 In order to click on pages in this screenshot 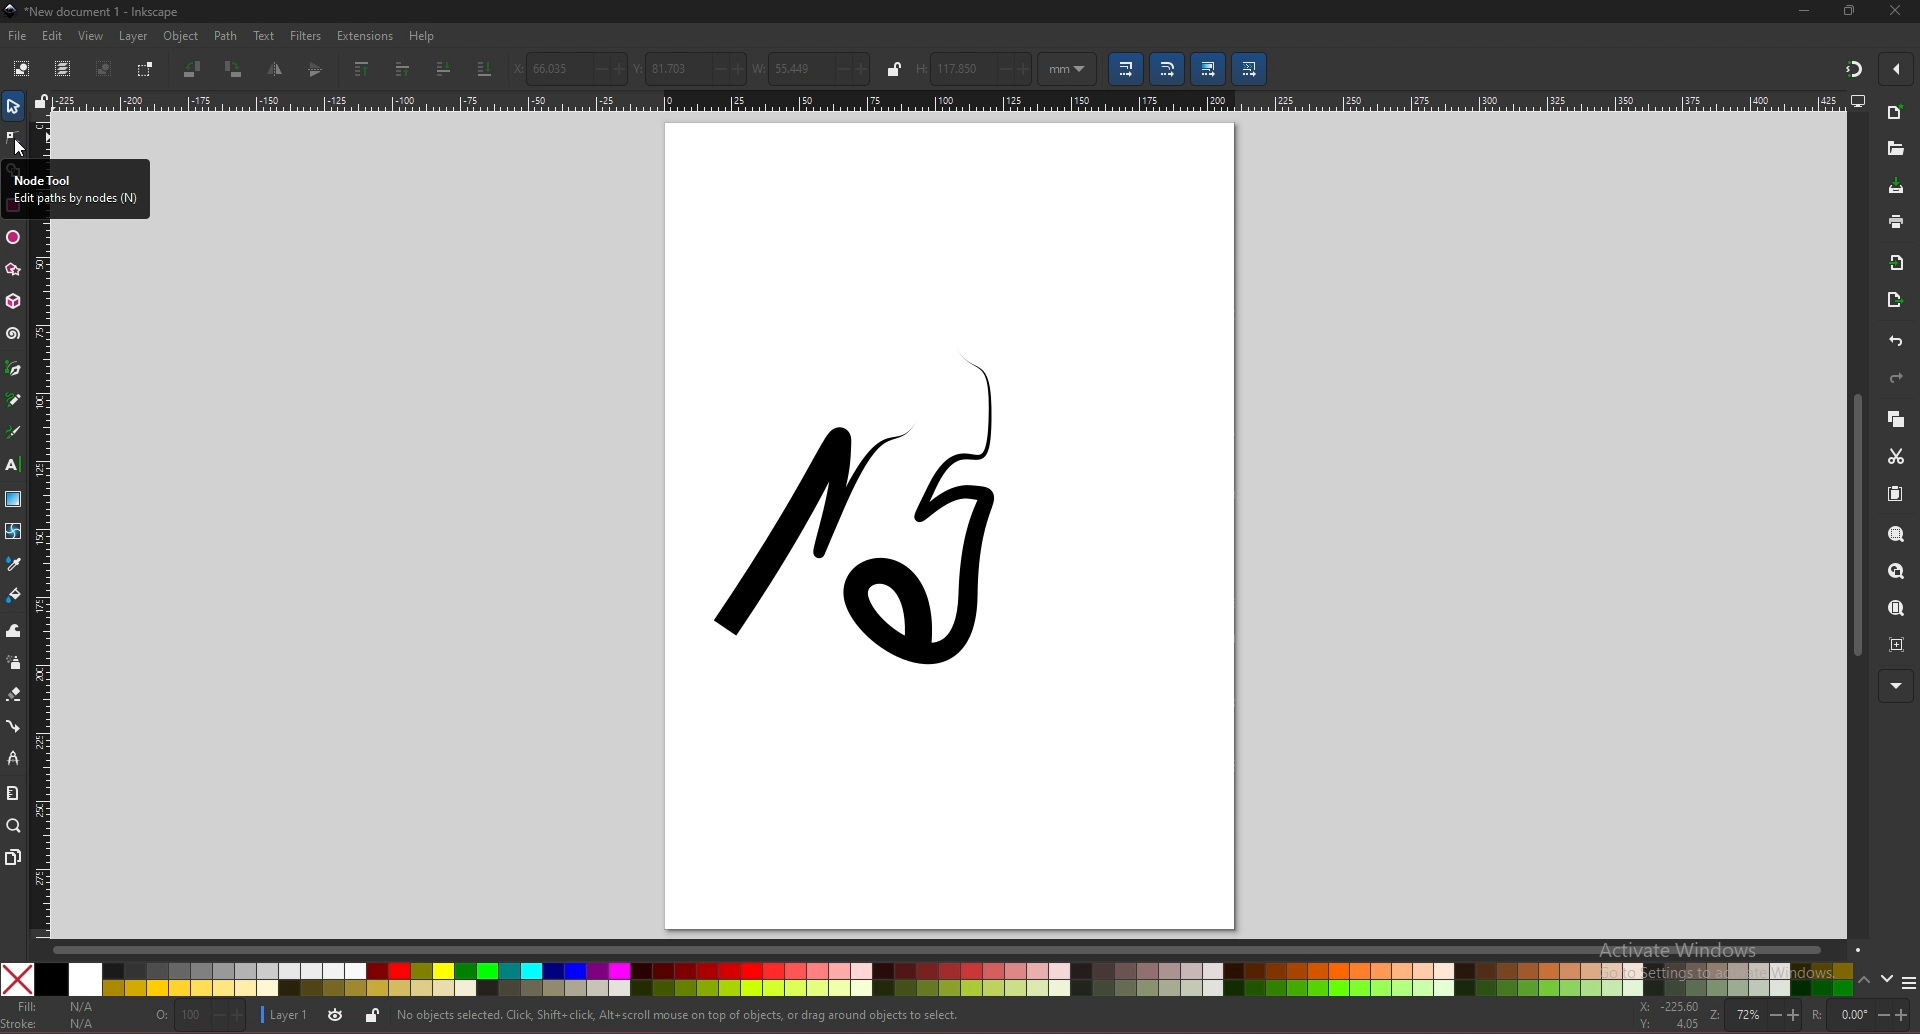, I will do `click(14, 857)`.